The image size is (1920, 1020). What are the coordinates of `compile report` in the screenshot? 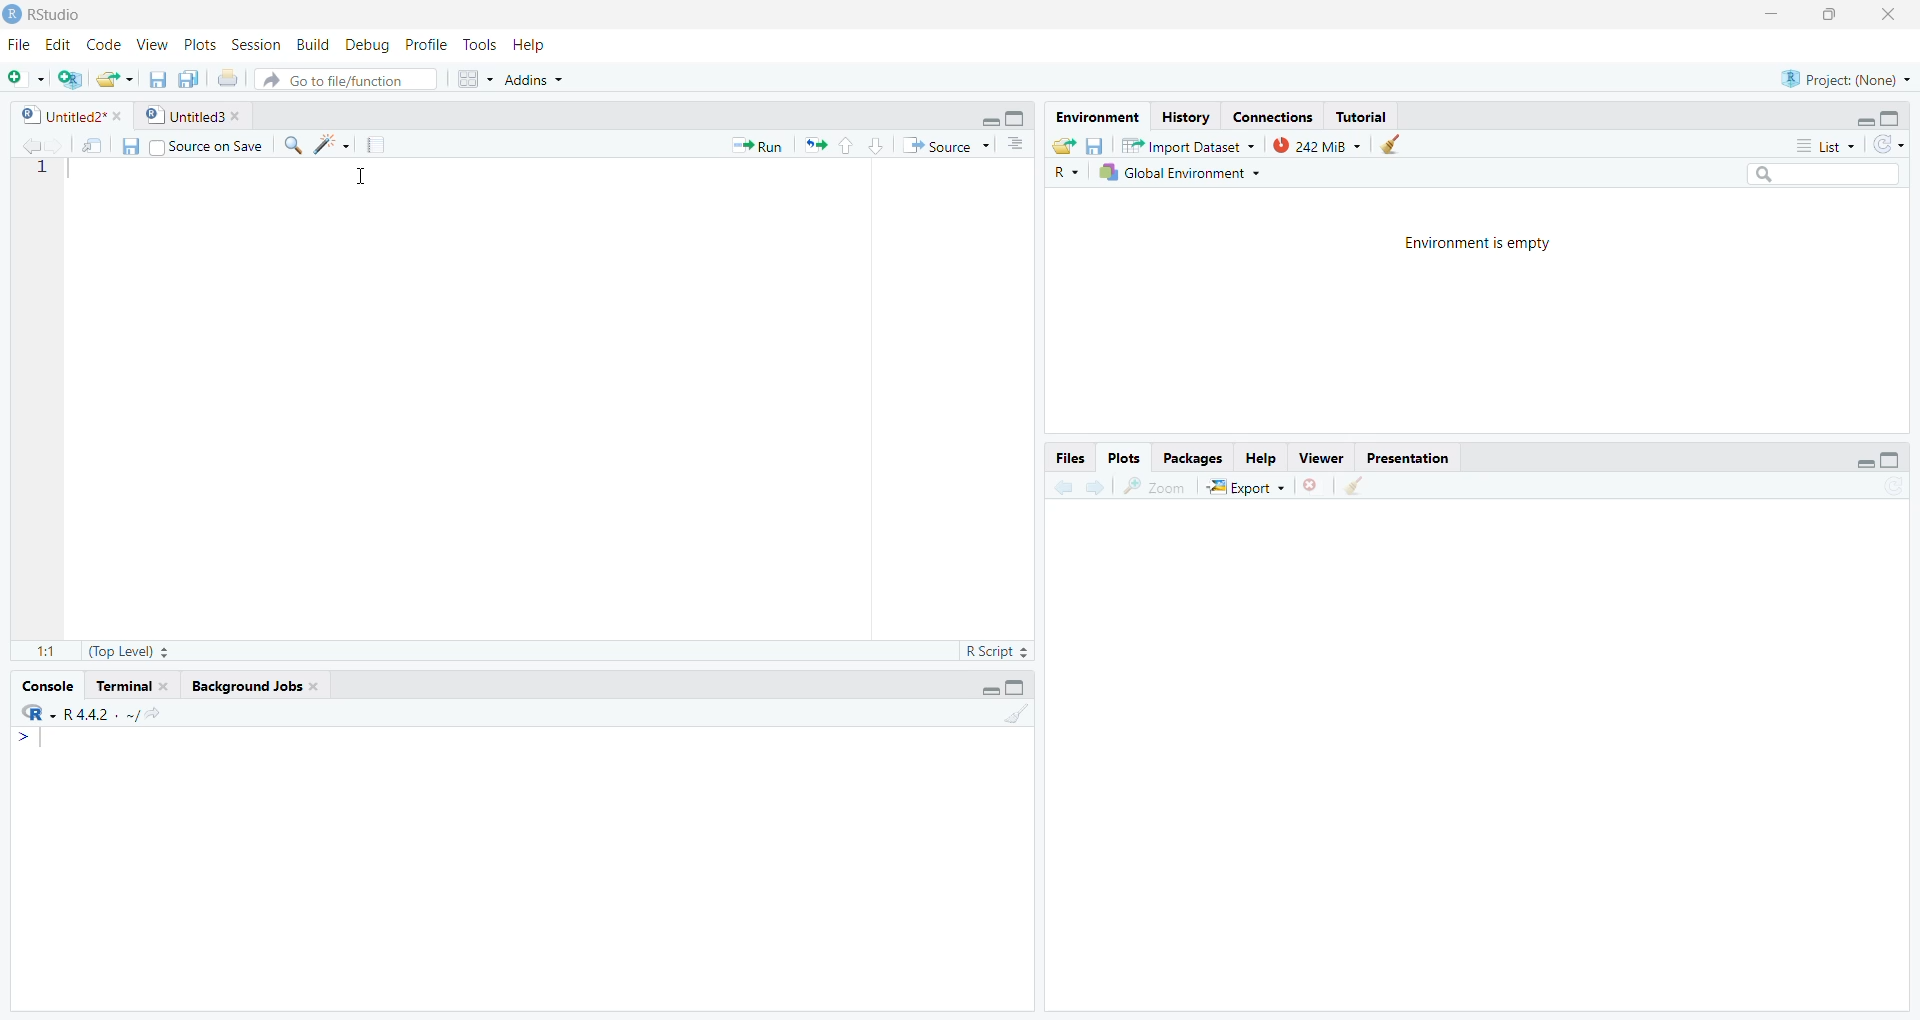 It's located at (374, 145).